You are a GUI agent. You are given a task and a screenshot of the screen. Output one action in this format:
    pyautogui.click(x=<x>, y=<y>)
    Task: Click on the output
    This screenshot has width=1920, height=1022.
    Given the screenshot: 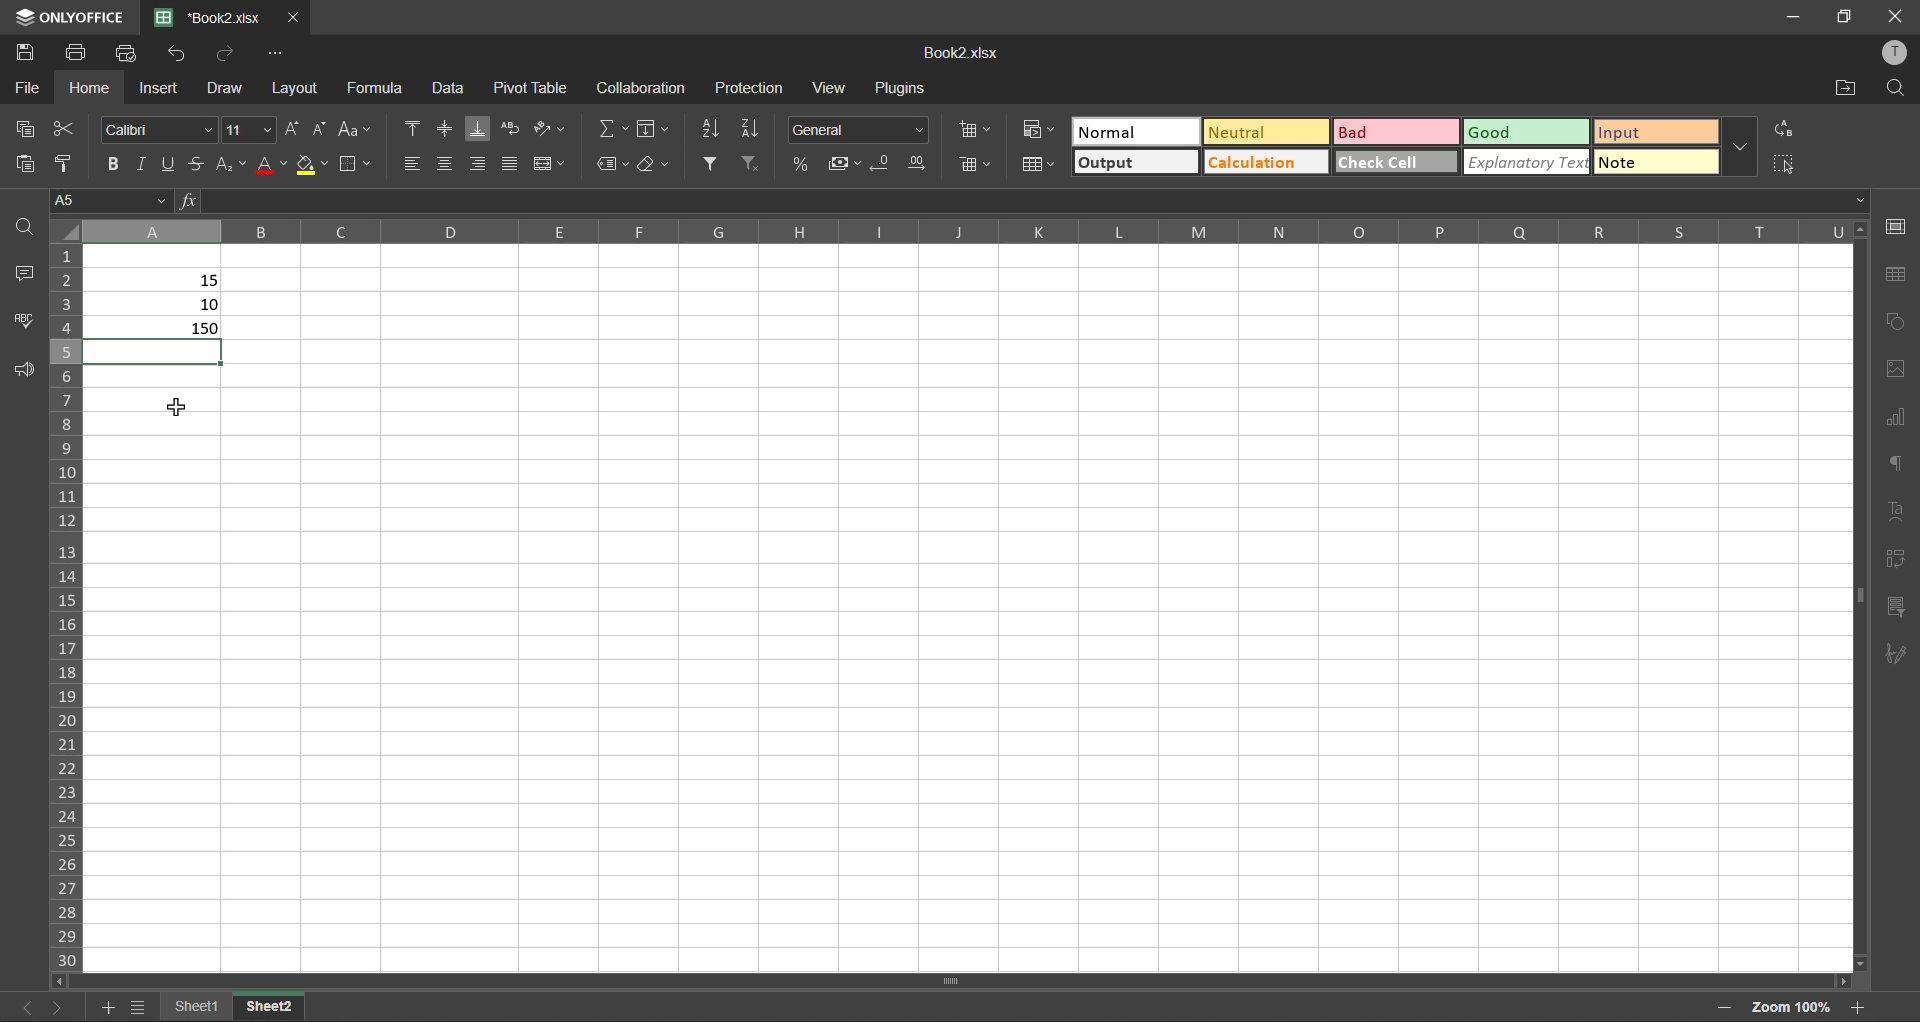 What is the action you would take?
    pyautogui.click(x=1136, y=161)
    